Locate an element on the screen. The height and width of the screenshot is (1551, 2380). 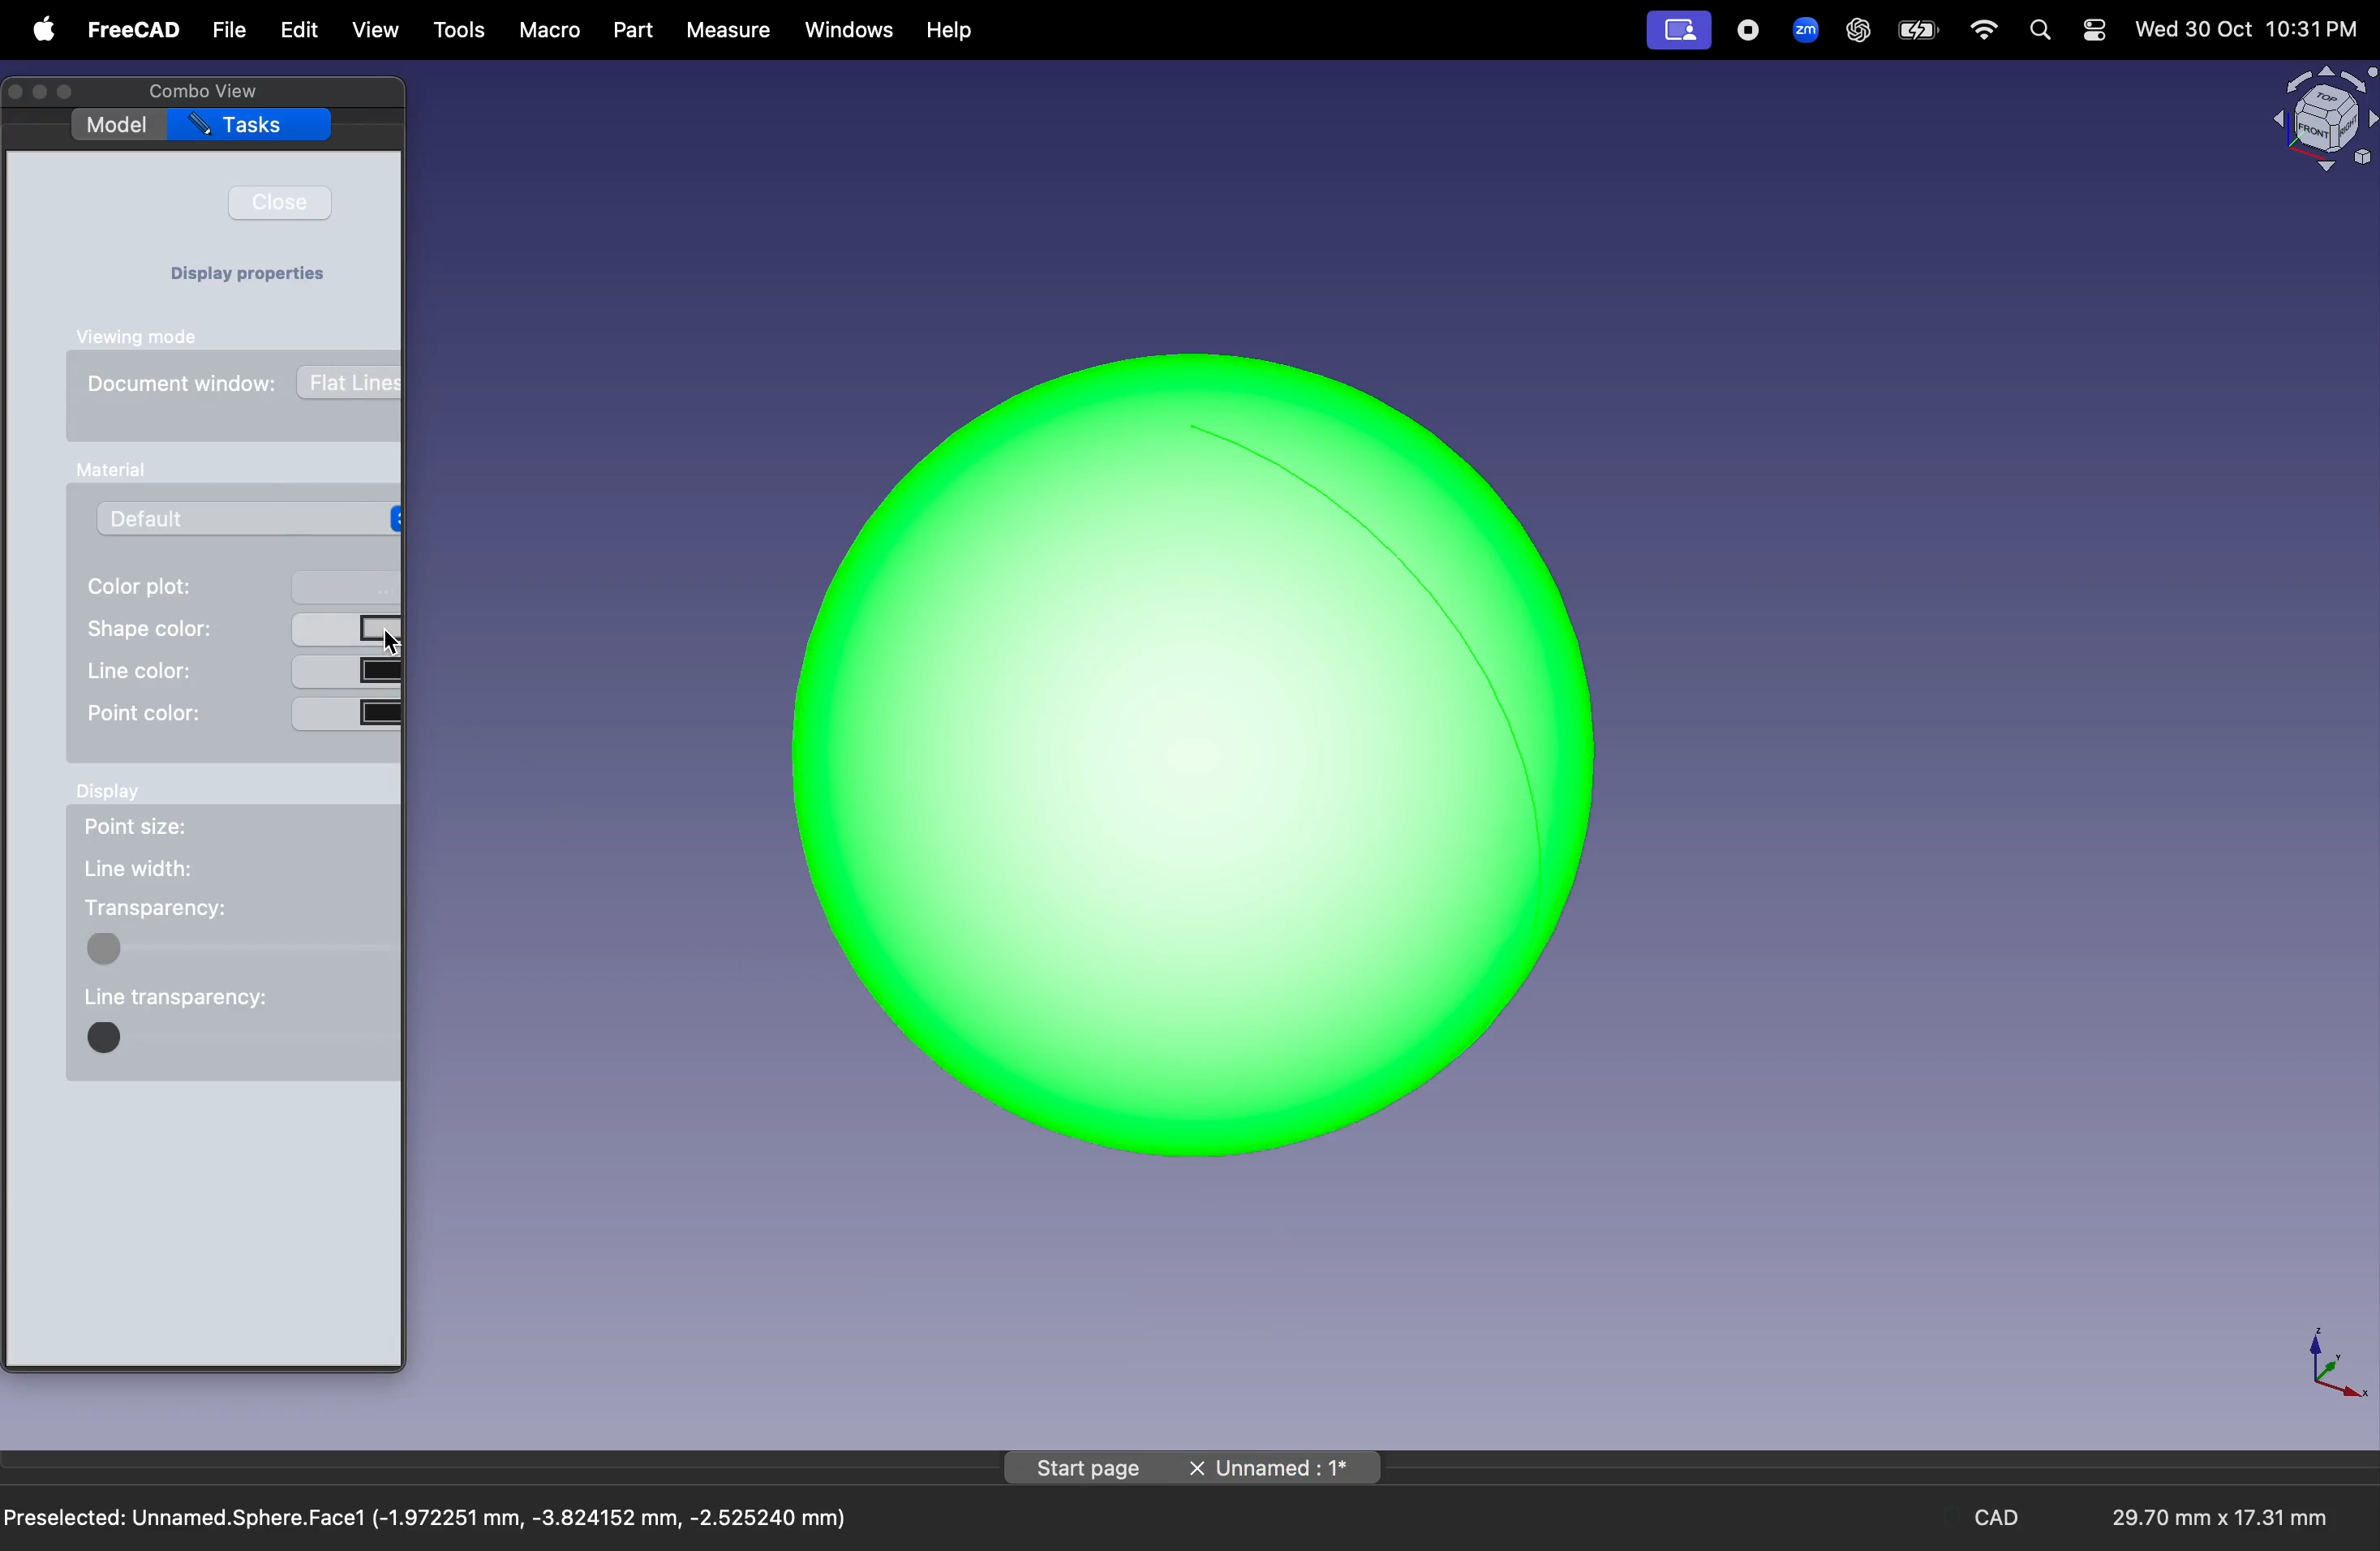
viewing mode is located at coordinates (146, 337).